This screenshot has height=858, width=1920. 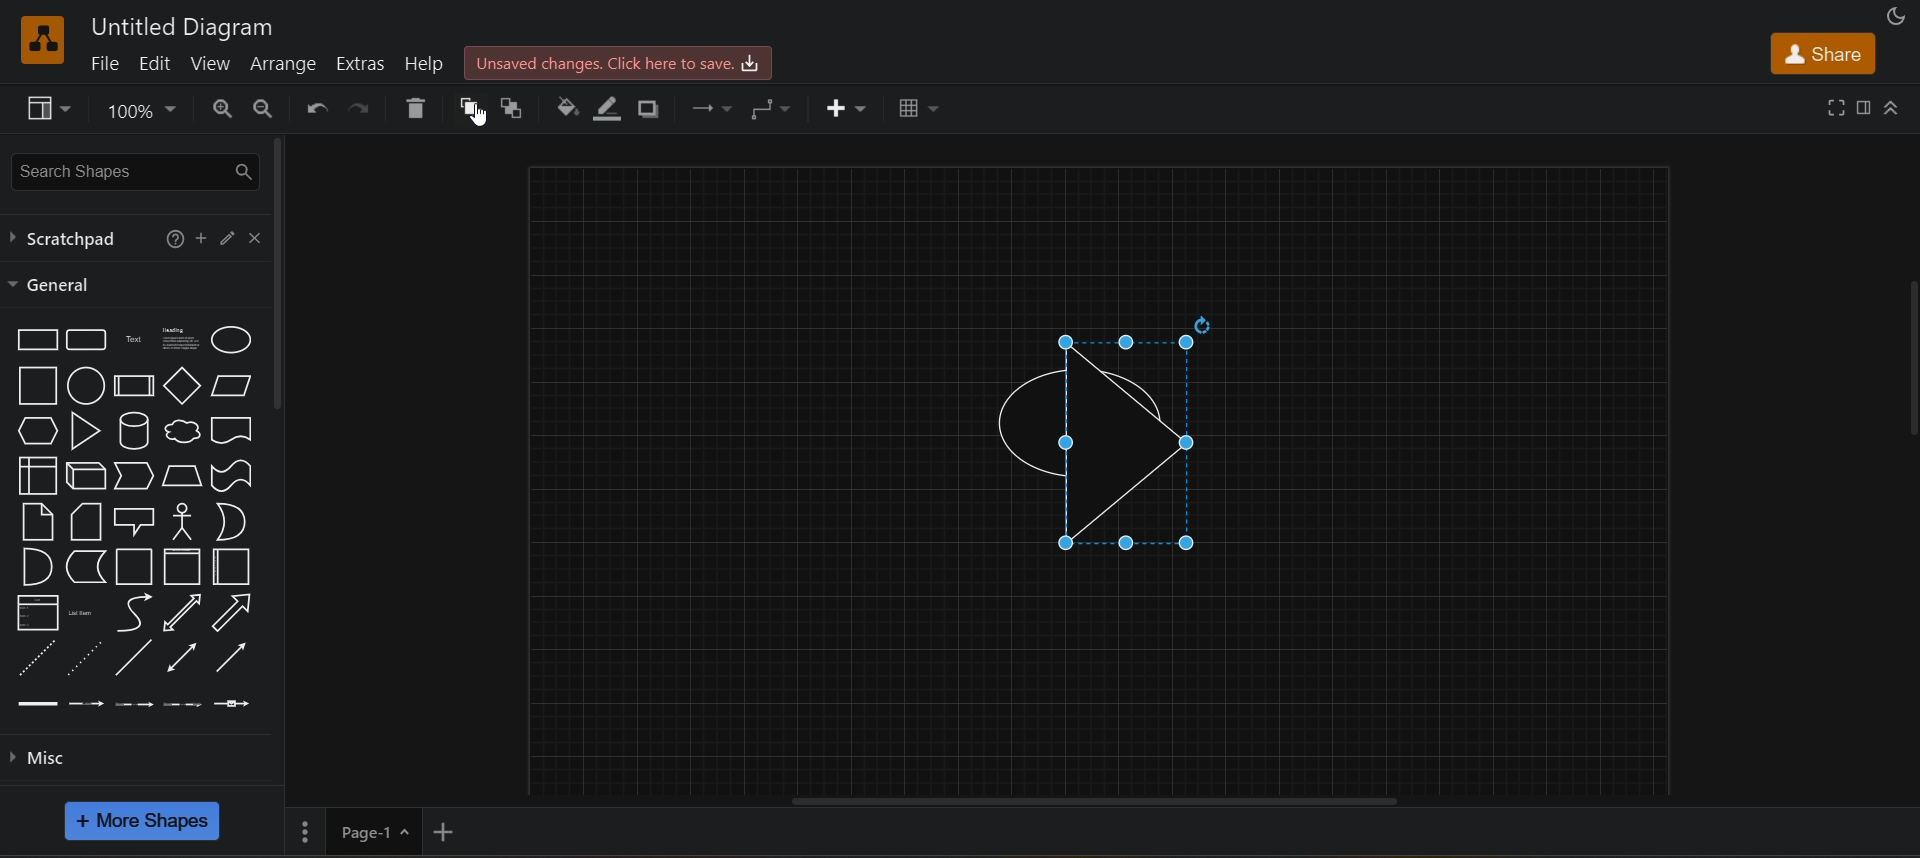 What do you see at coordinates (109, 64) in the screenshot?
I see `file` at bounding box center [109, 64].